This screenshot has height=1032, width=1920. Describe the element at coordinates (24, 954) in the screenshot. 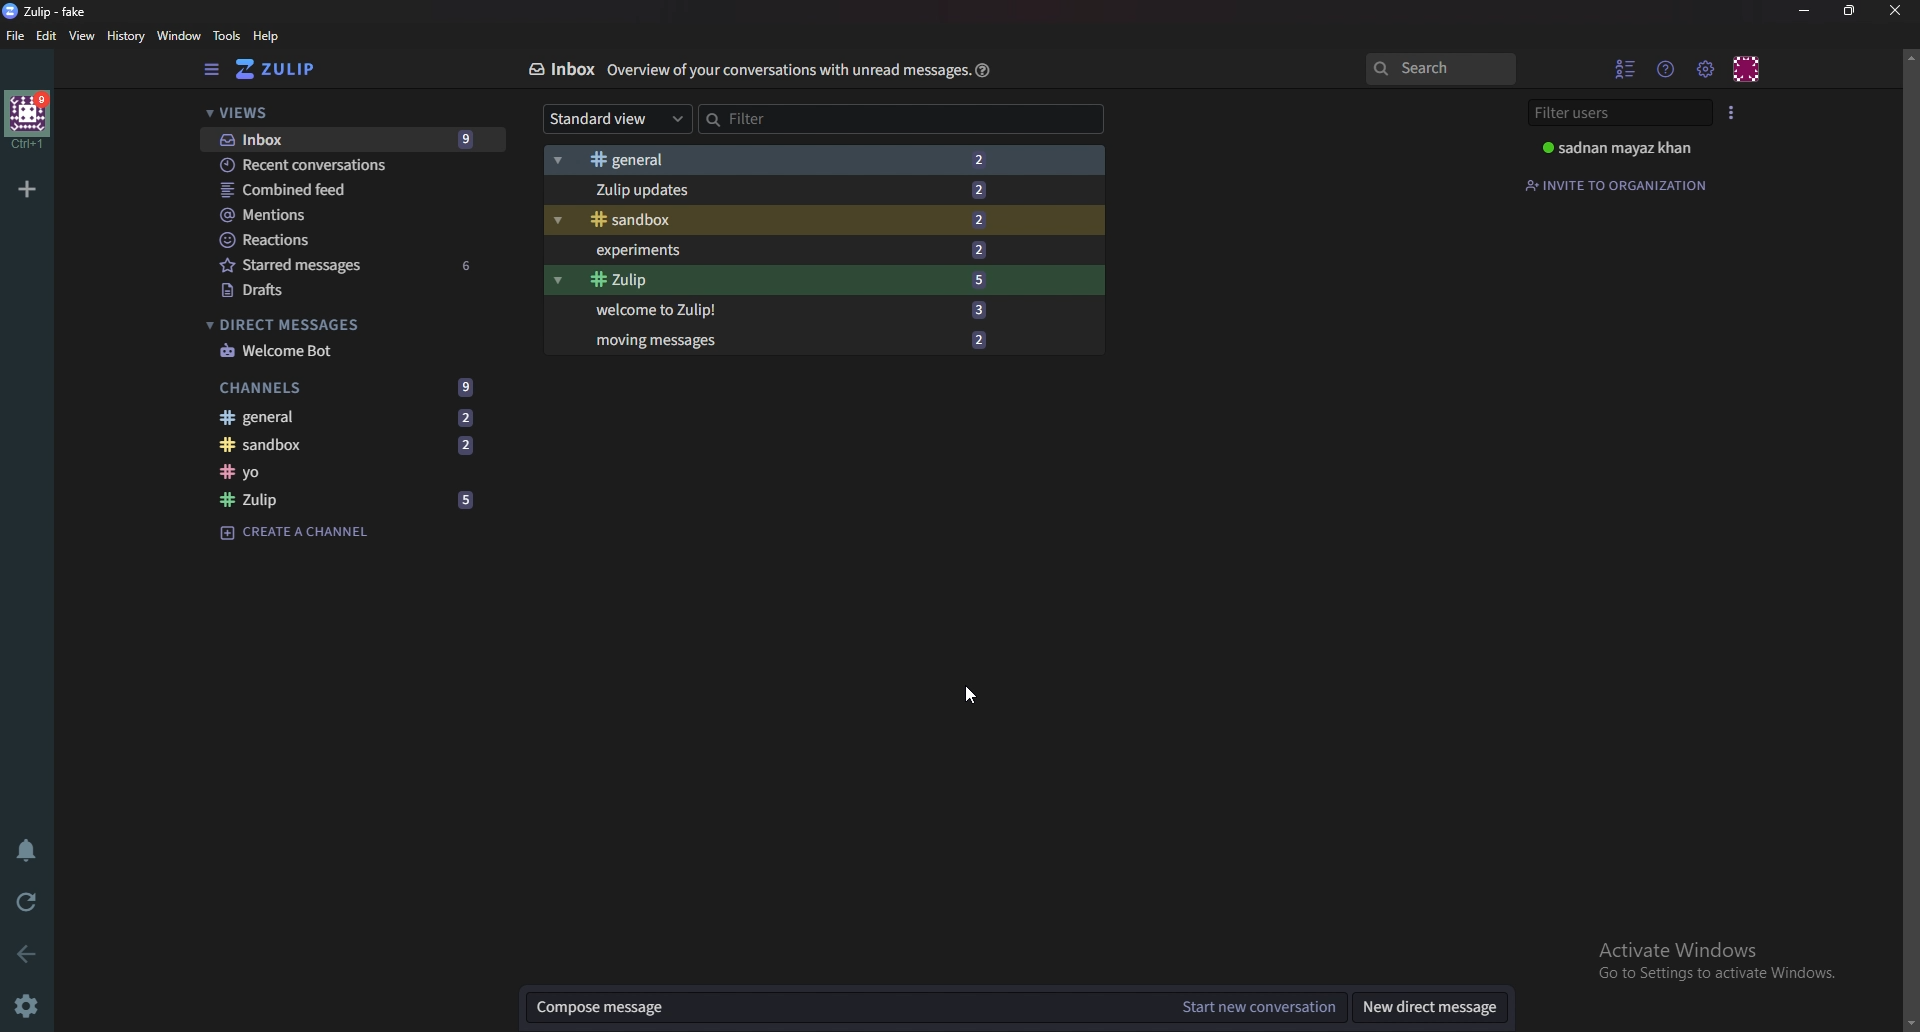

I see `back` at that location.